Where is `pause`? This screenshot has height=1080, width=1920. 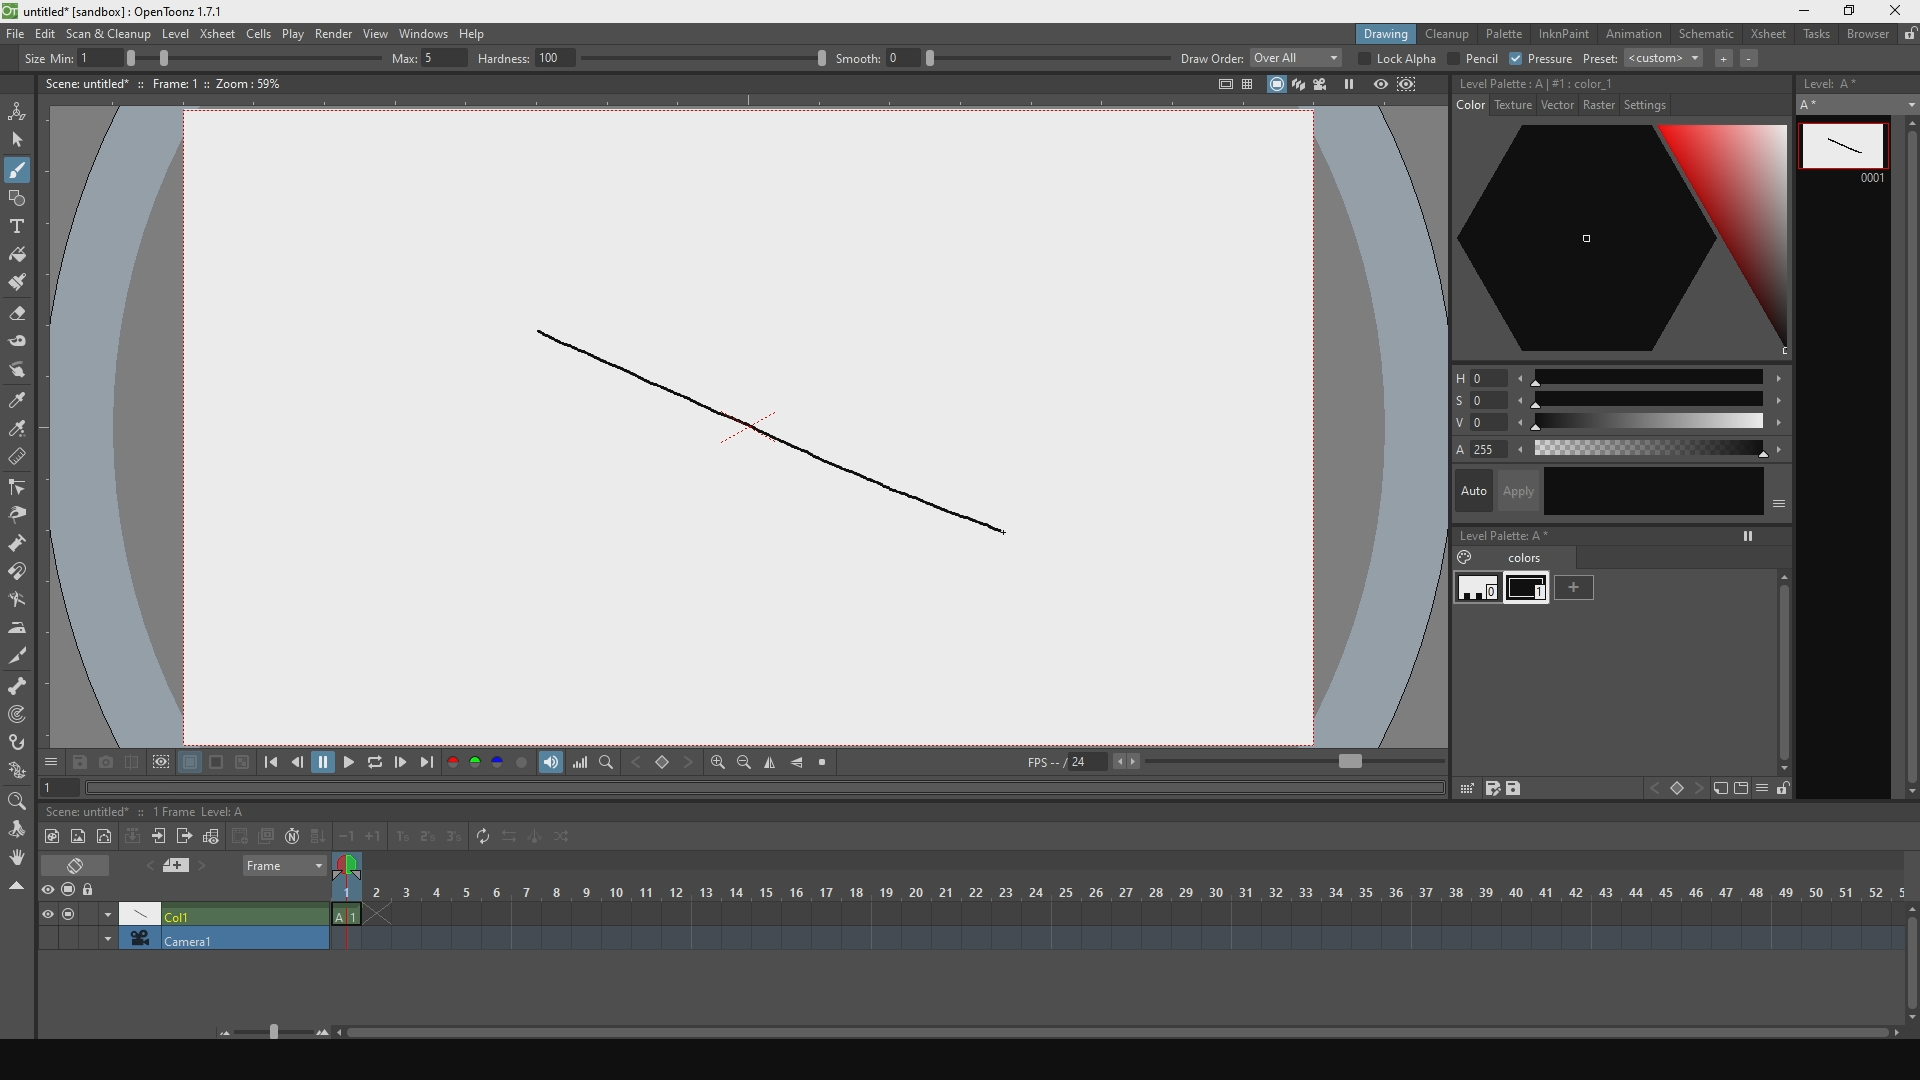
pause is located at coordinates (323, 764).